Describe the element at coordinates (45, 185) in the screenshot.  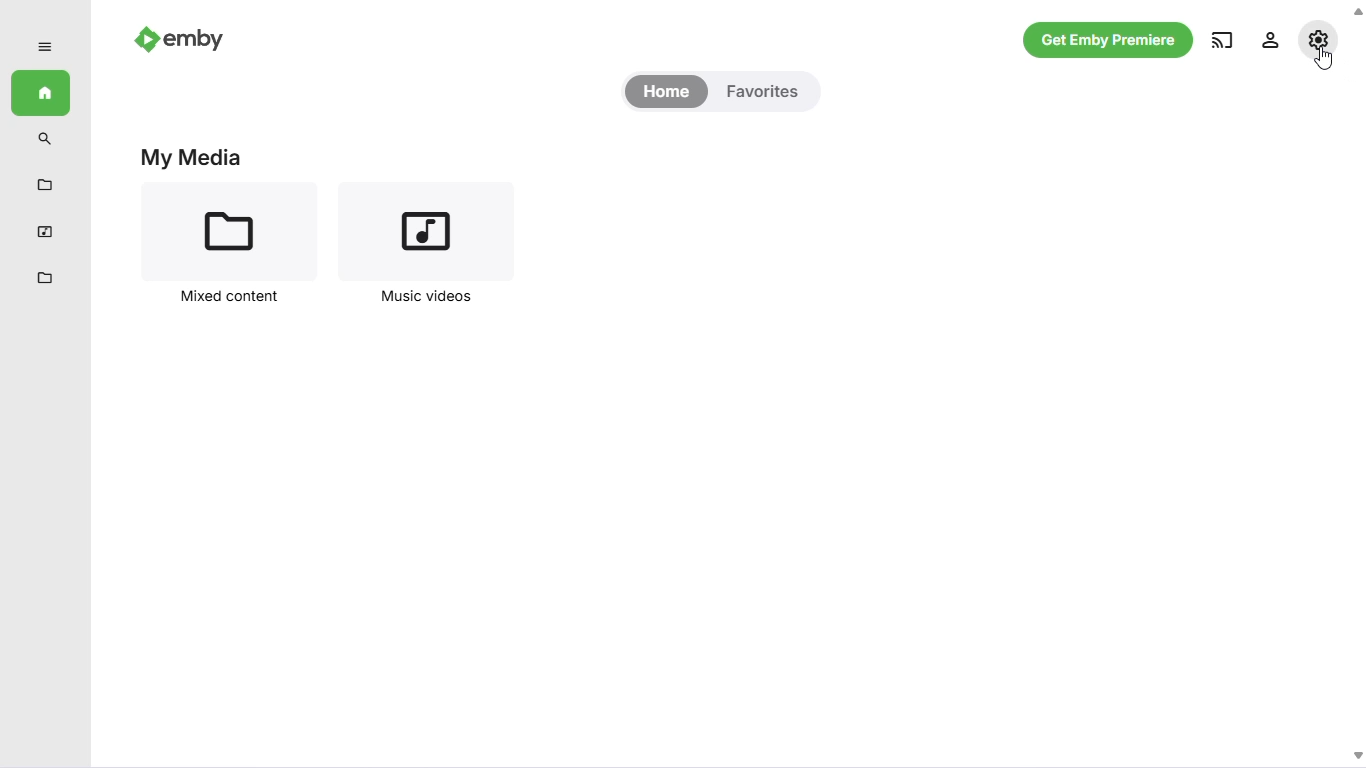
I see `metadata manager` at that location.